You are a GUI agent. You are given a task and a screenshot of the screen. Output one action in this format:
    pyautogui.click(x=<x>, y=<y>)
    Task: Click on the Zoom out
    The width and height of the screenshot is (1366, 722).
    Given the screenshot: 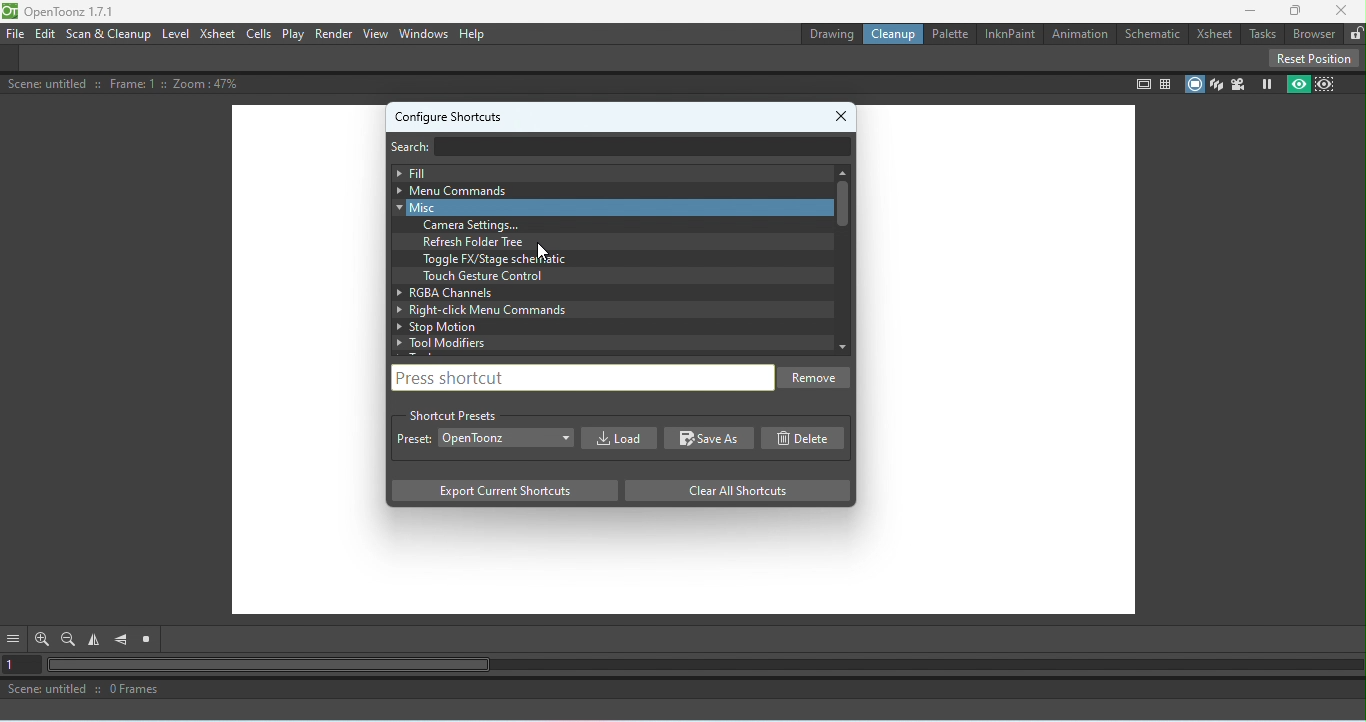 What is the action you would take?
    pyautogui.click(x=68, y=639)
    